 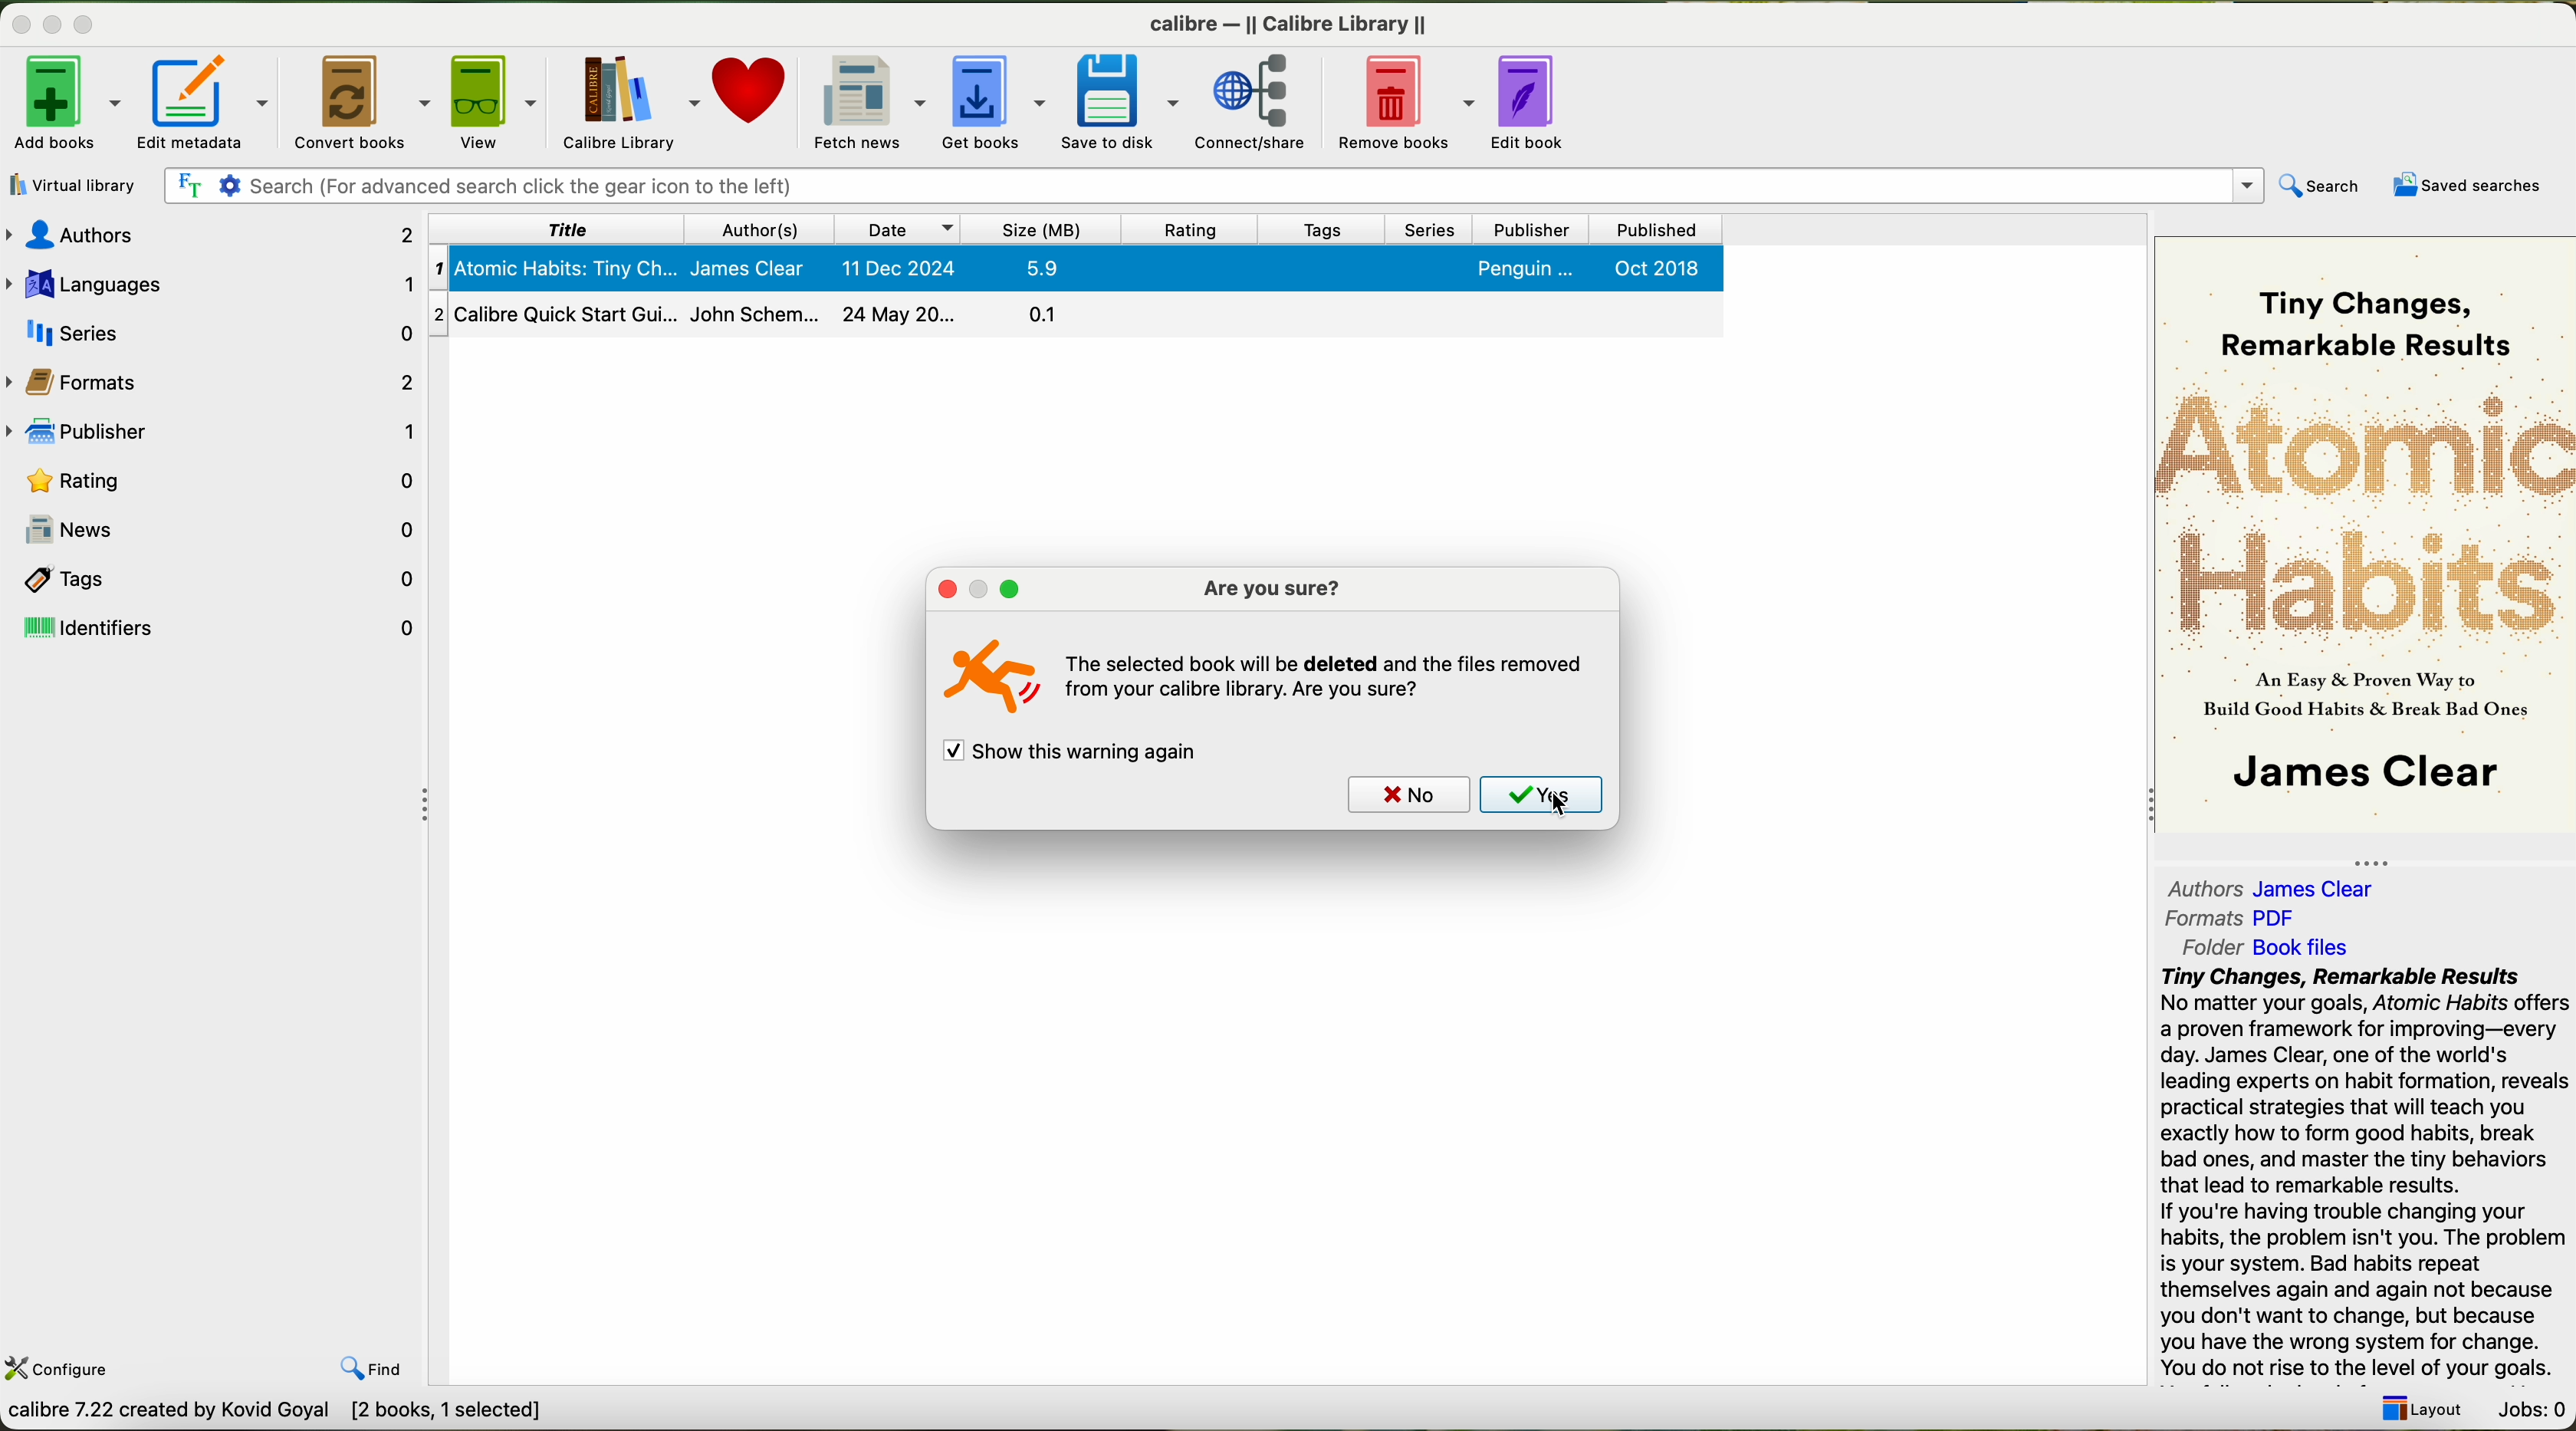 What do you see at coordinates (1330, 683) in the screenshot?
I see `question` at bounding box center [1330, 683].